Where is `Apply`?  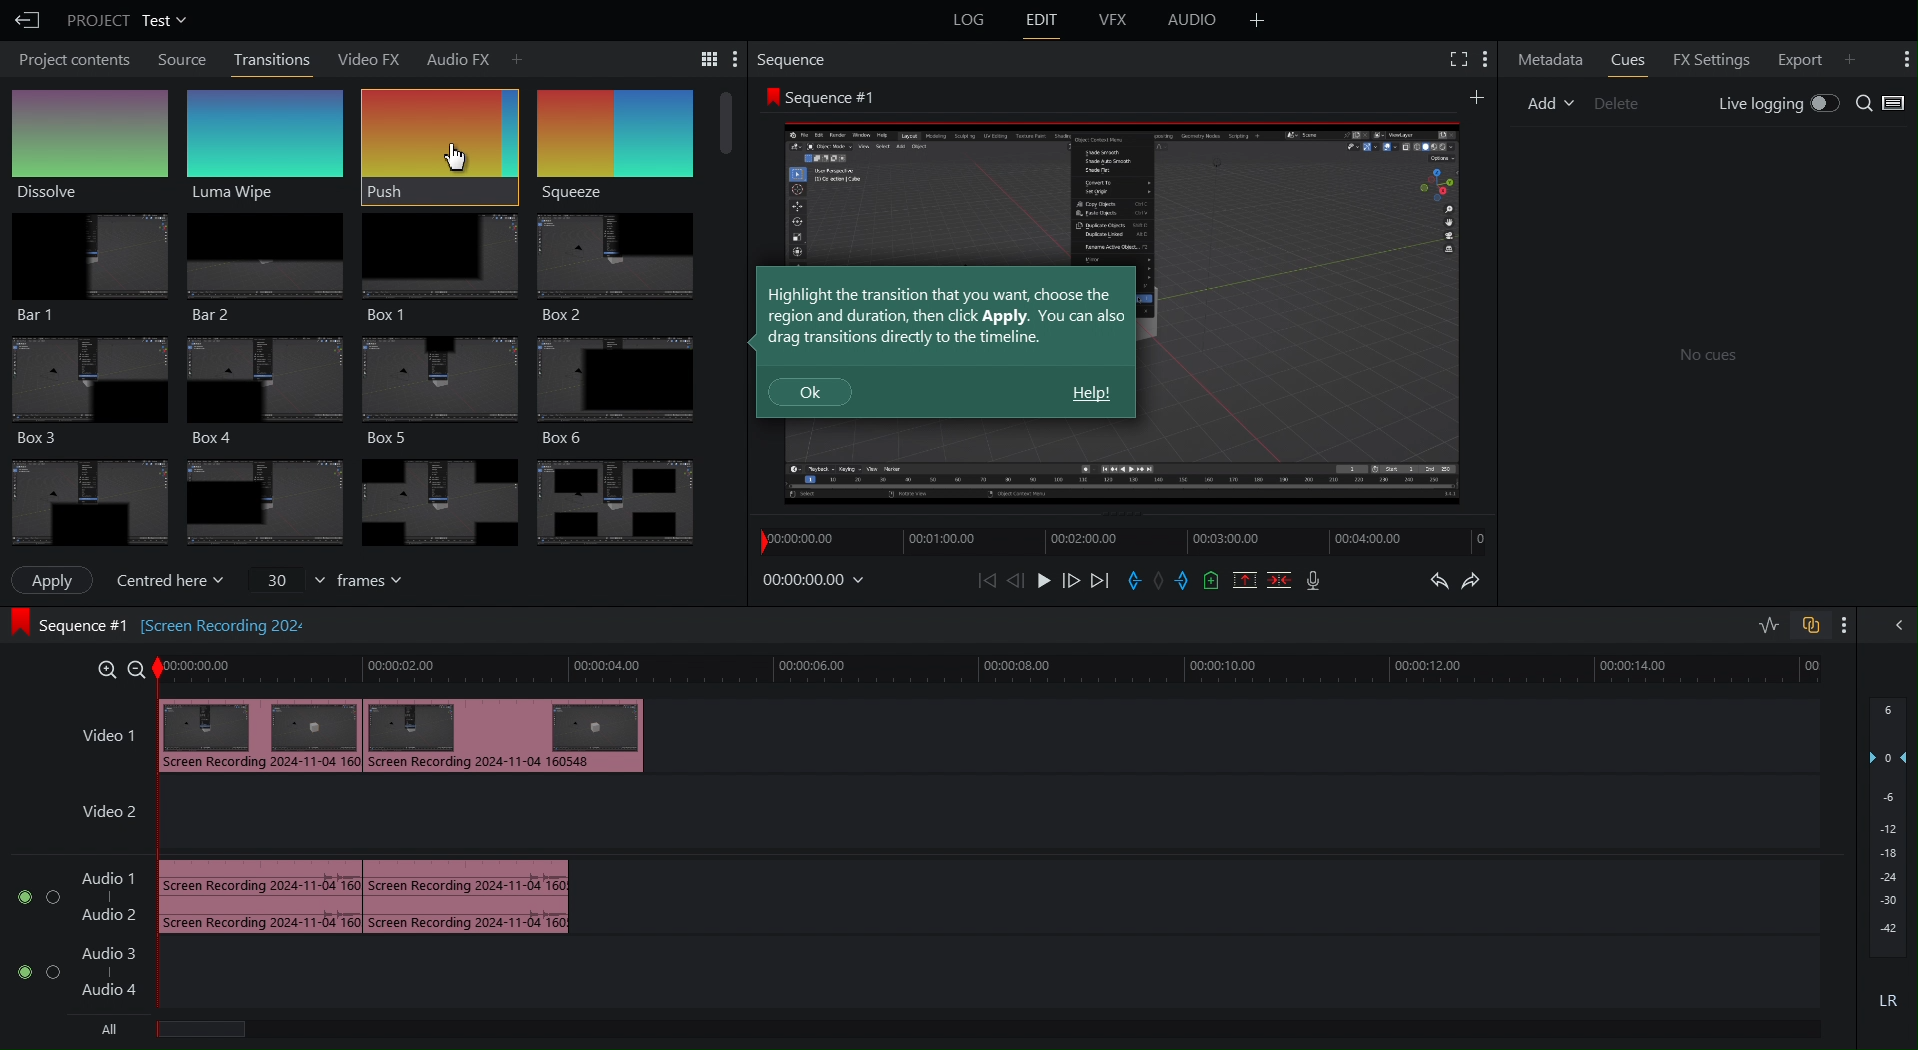
Apply is located at coordinates (54, 579).